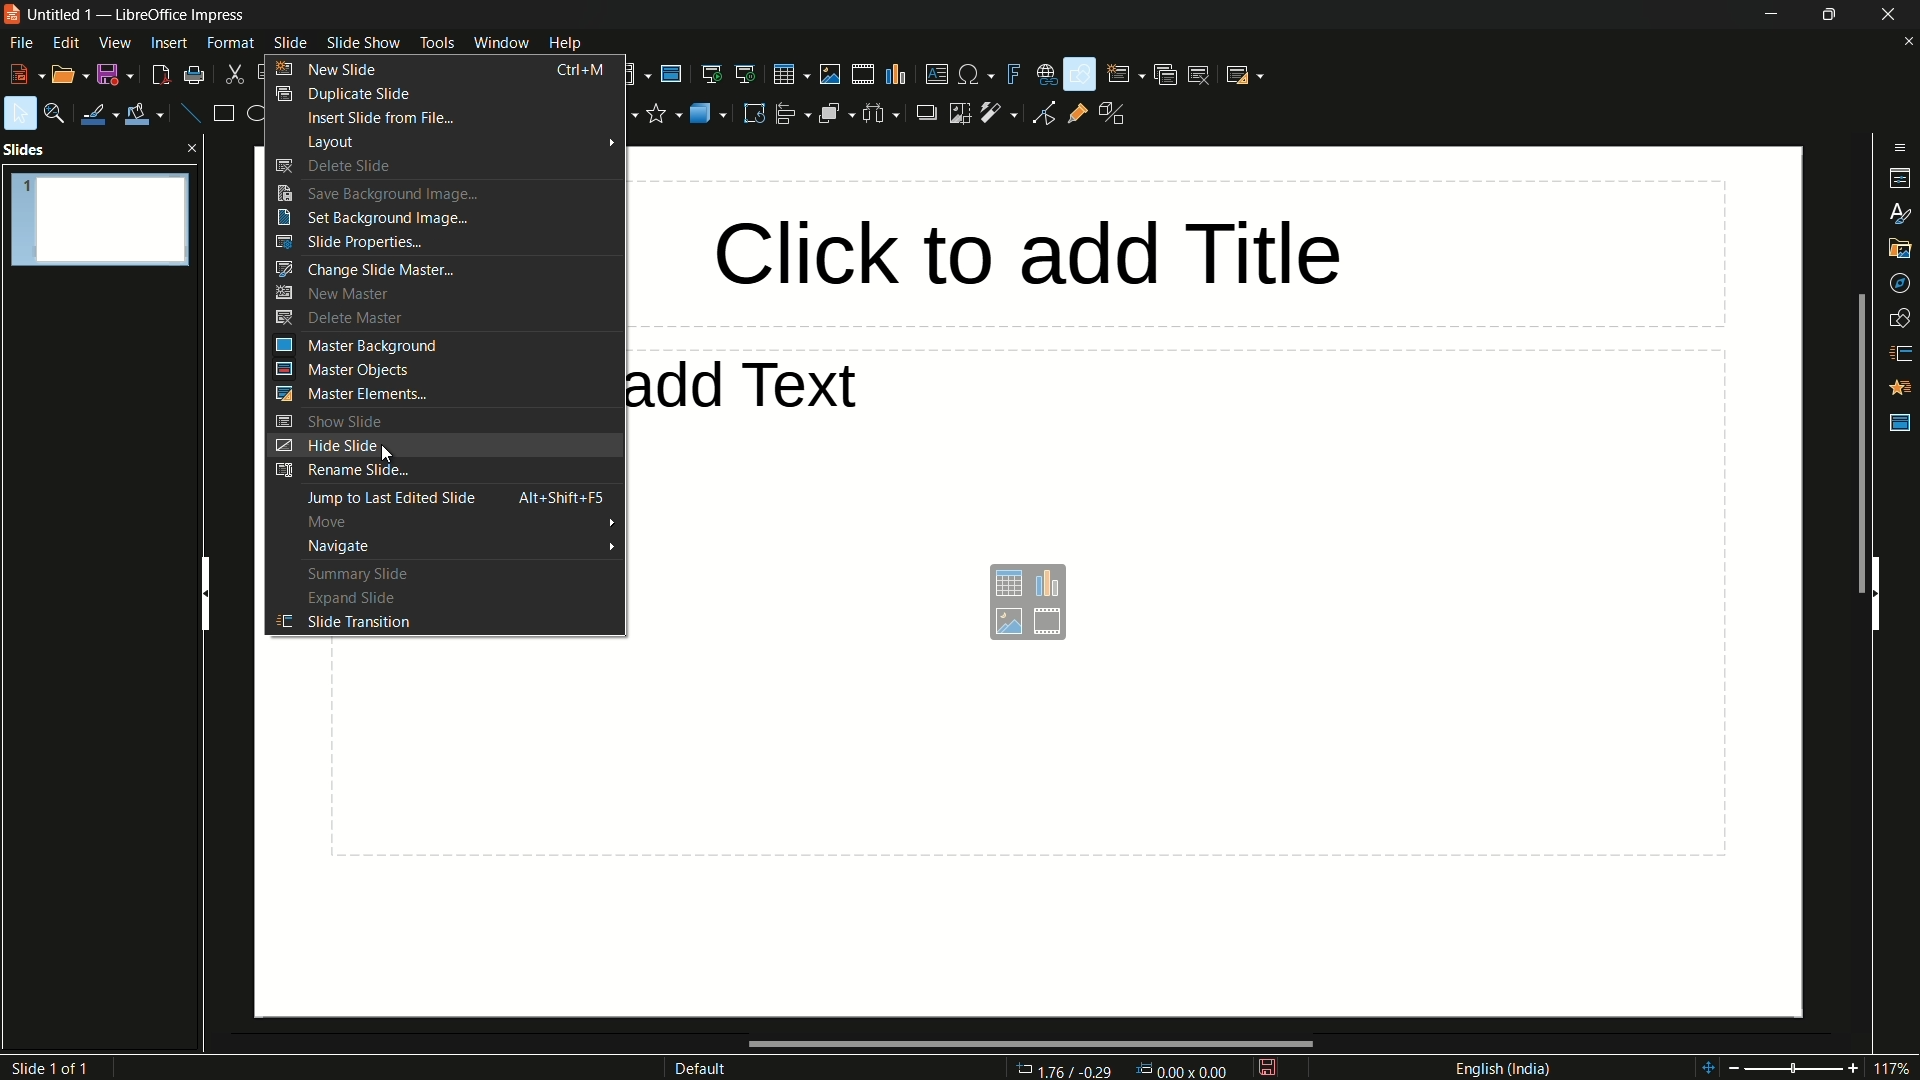  I want to click on insert audio or video, so click(863, 74).